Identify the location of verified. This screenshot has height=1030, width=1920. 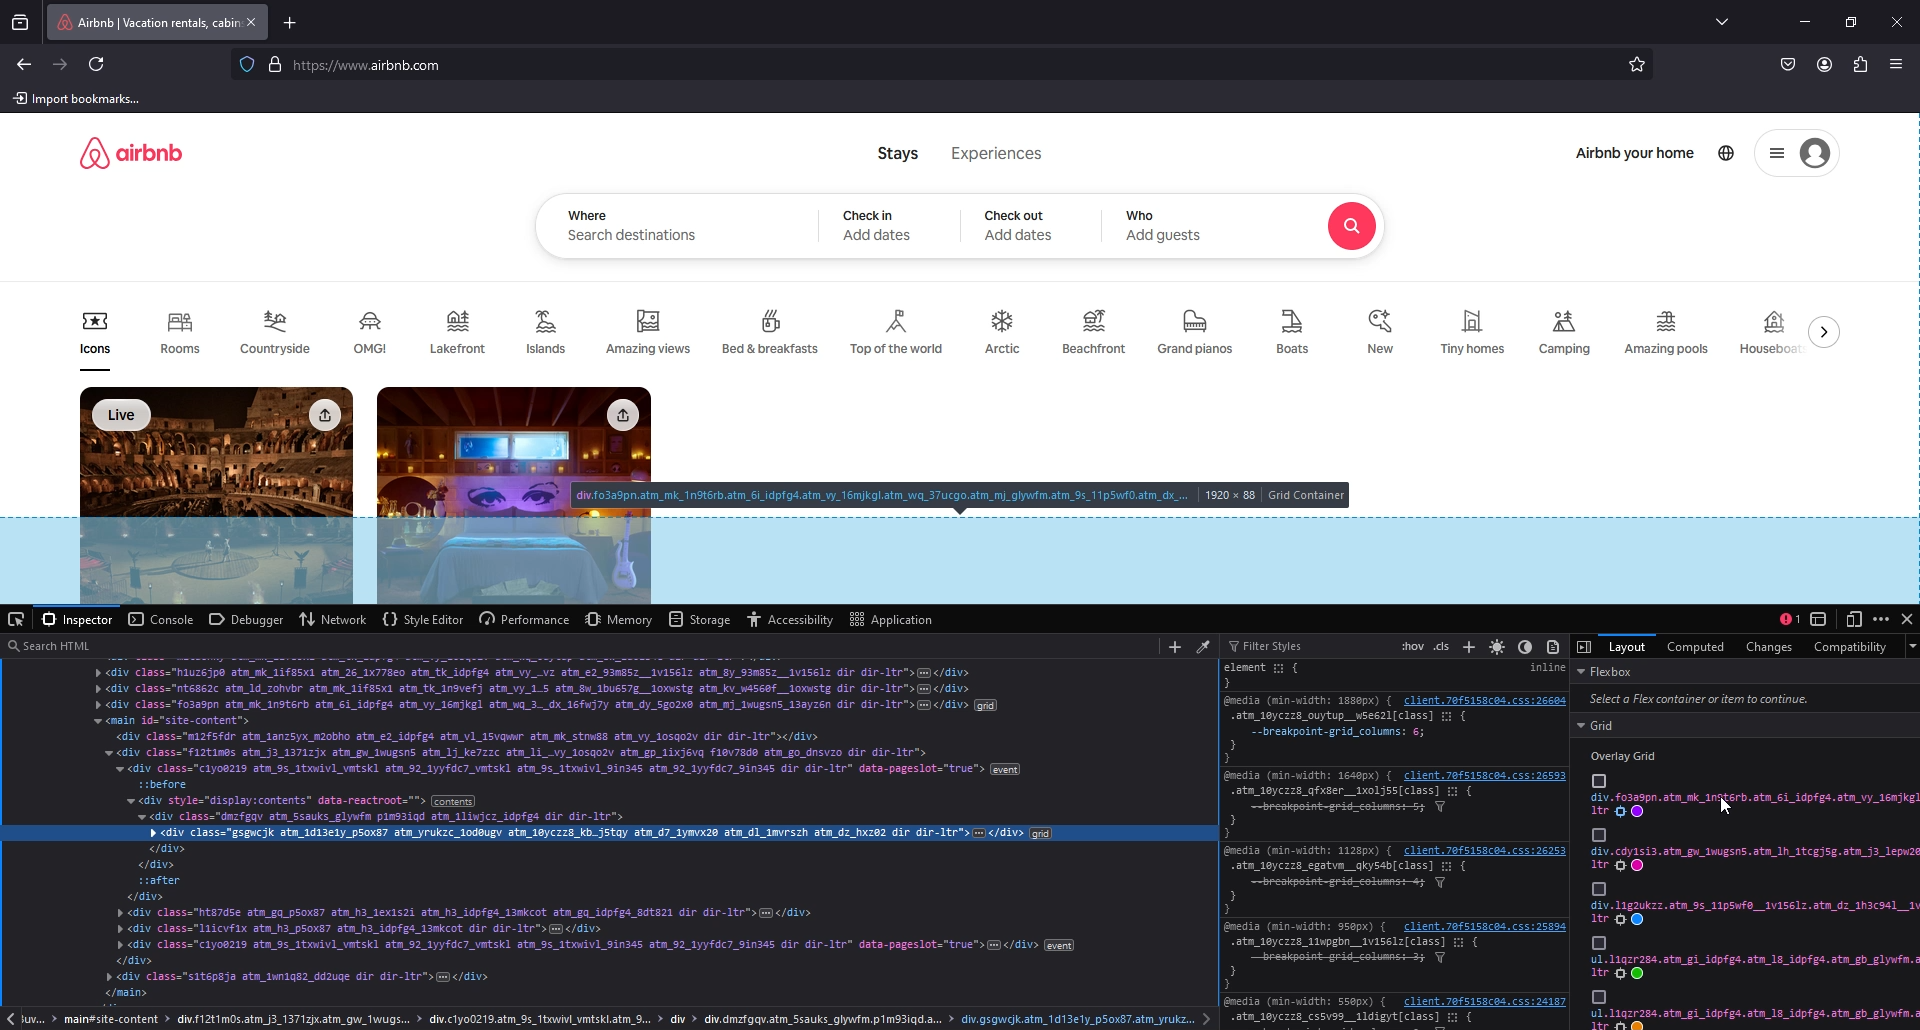
(278, 64).